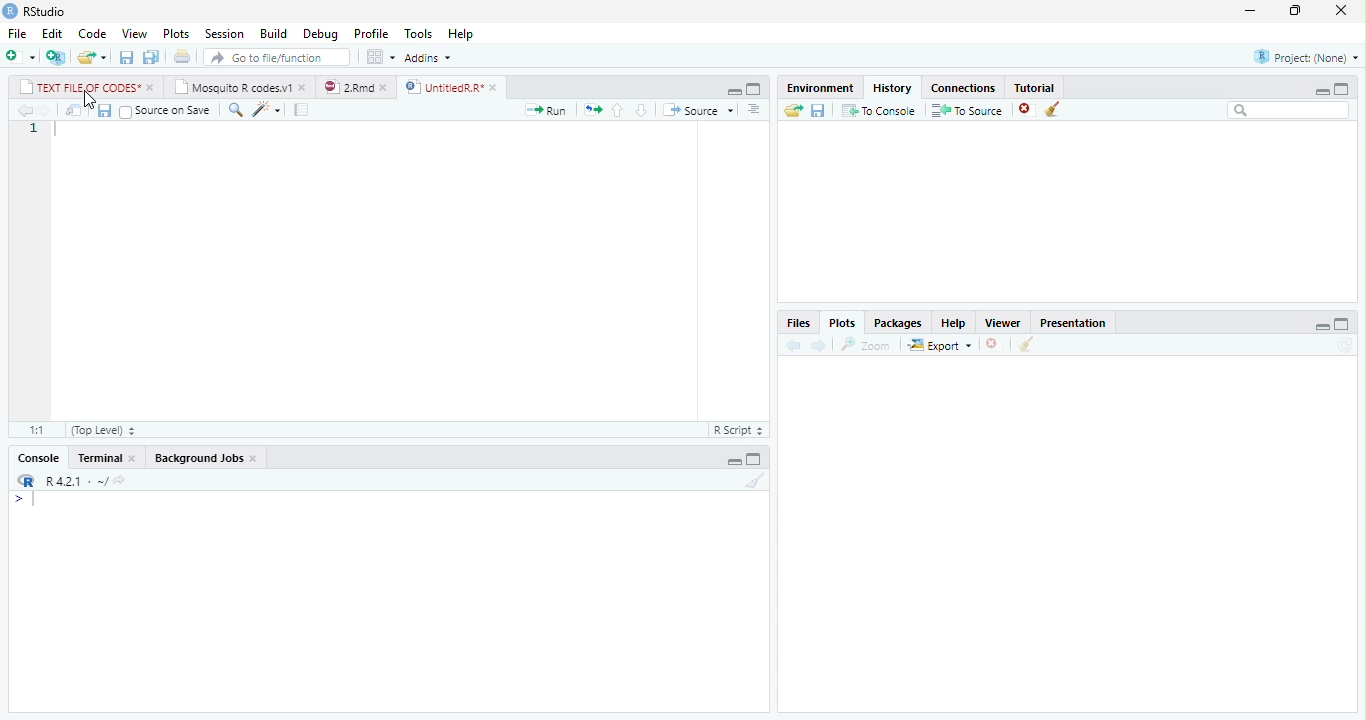  What do you see at coordinates (181, 56) in the screenshot?
I see `print` at bounding box center [181, 56].